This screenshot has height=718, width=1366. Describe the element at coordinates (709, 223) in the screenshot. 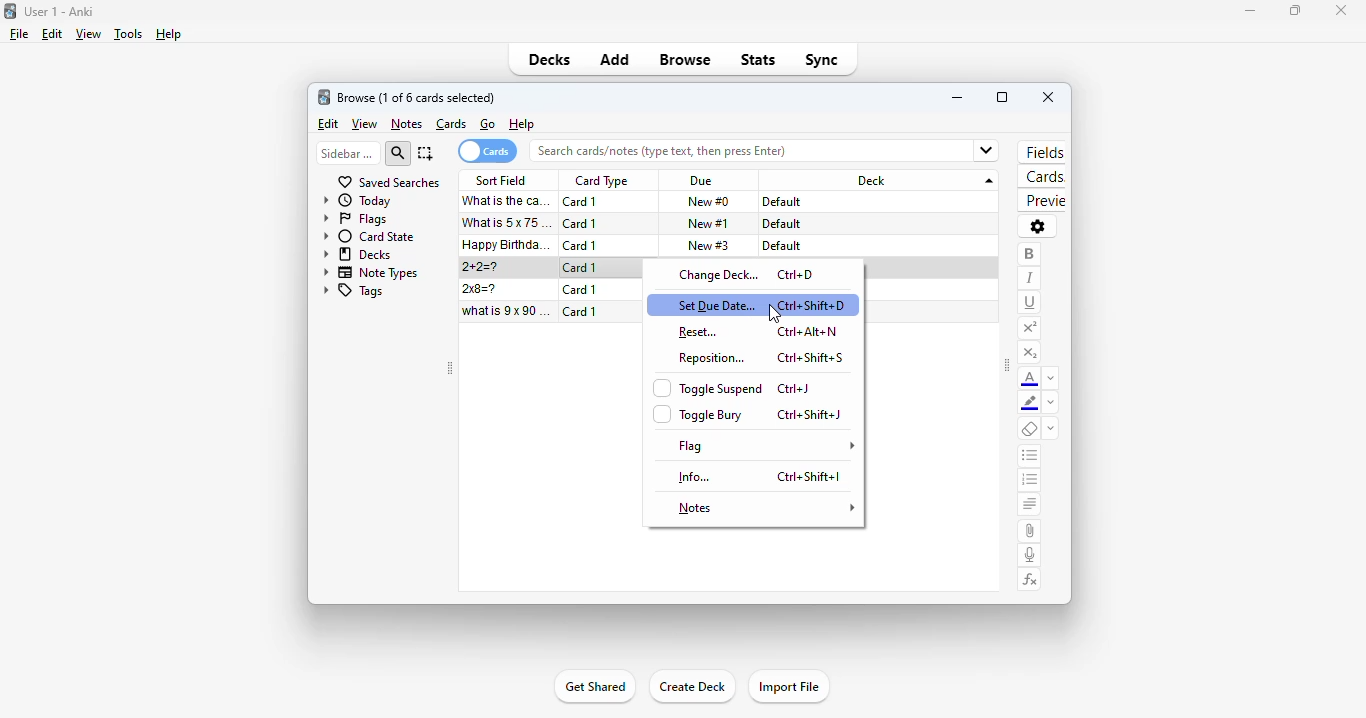

I see `new #1` at that location.